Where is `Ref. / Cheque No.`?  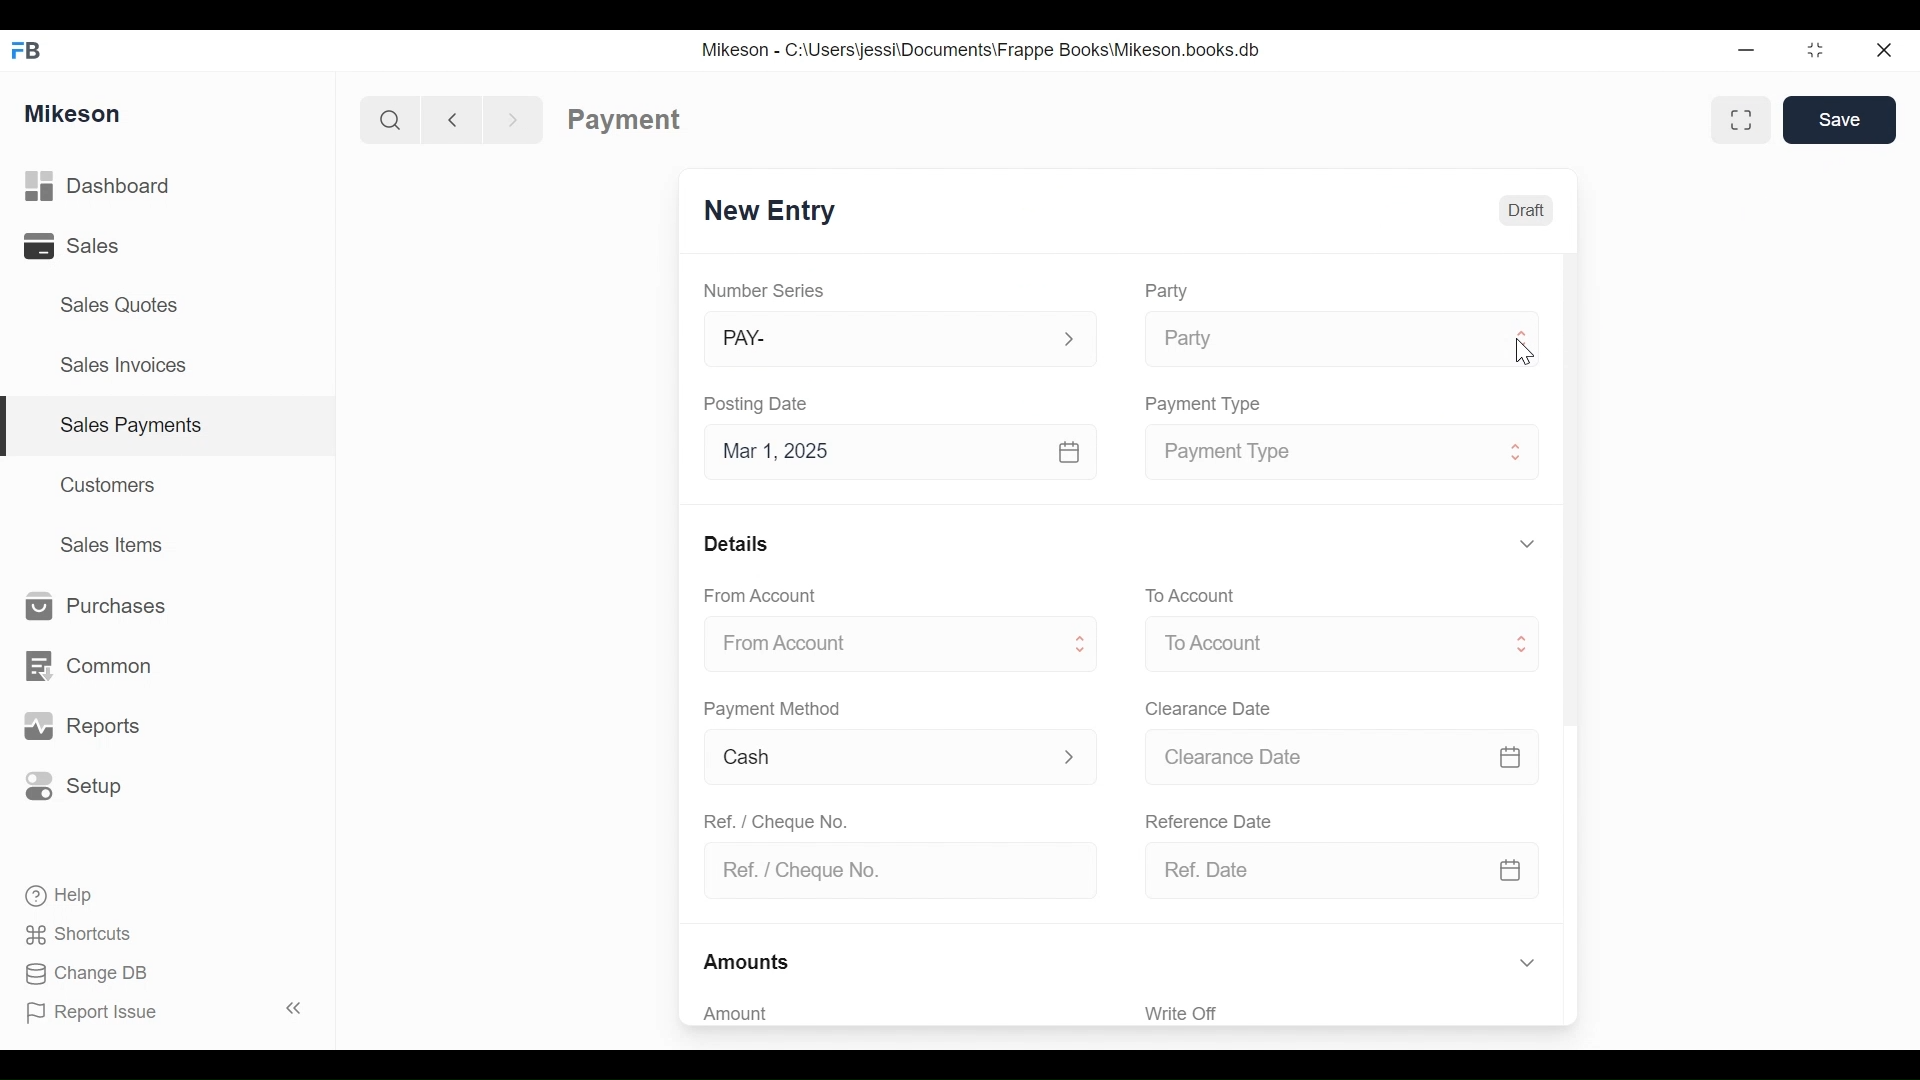 Ref. / Cheque No. is located at coordinates (785, 820).